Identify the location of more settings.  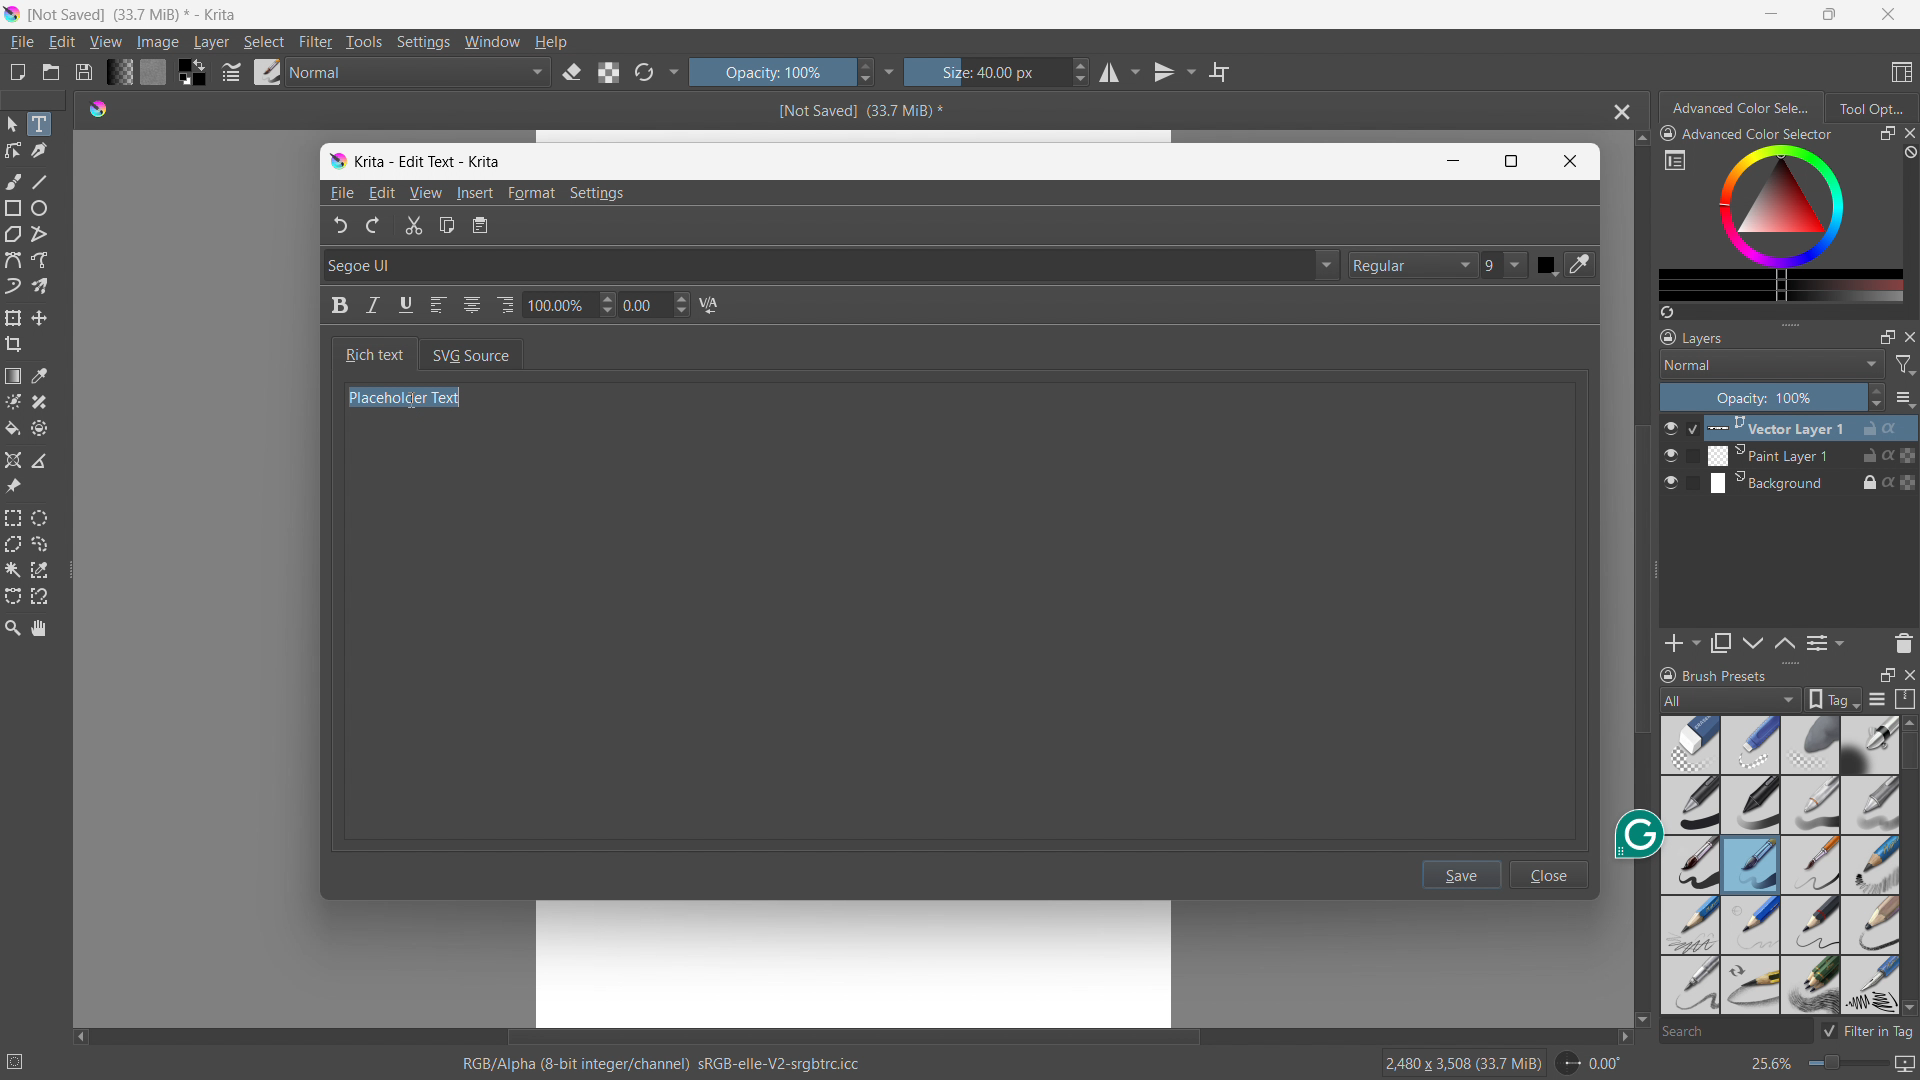
(675, 70).